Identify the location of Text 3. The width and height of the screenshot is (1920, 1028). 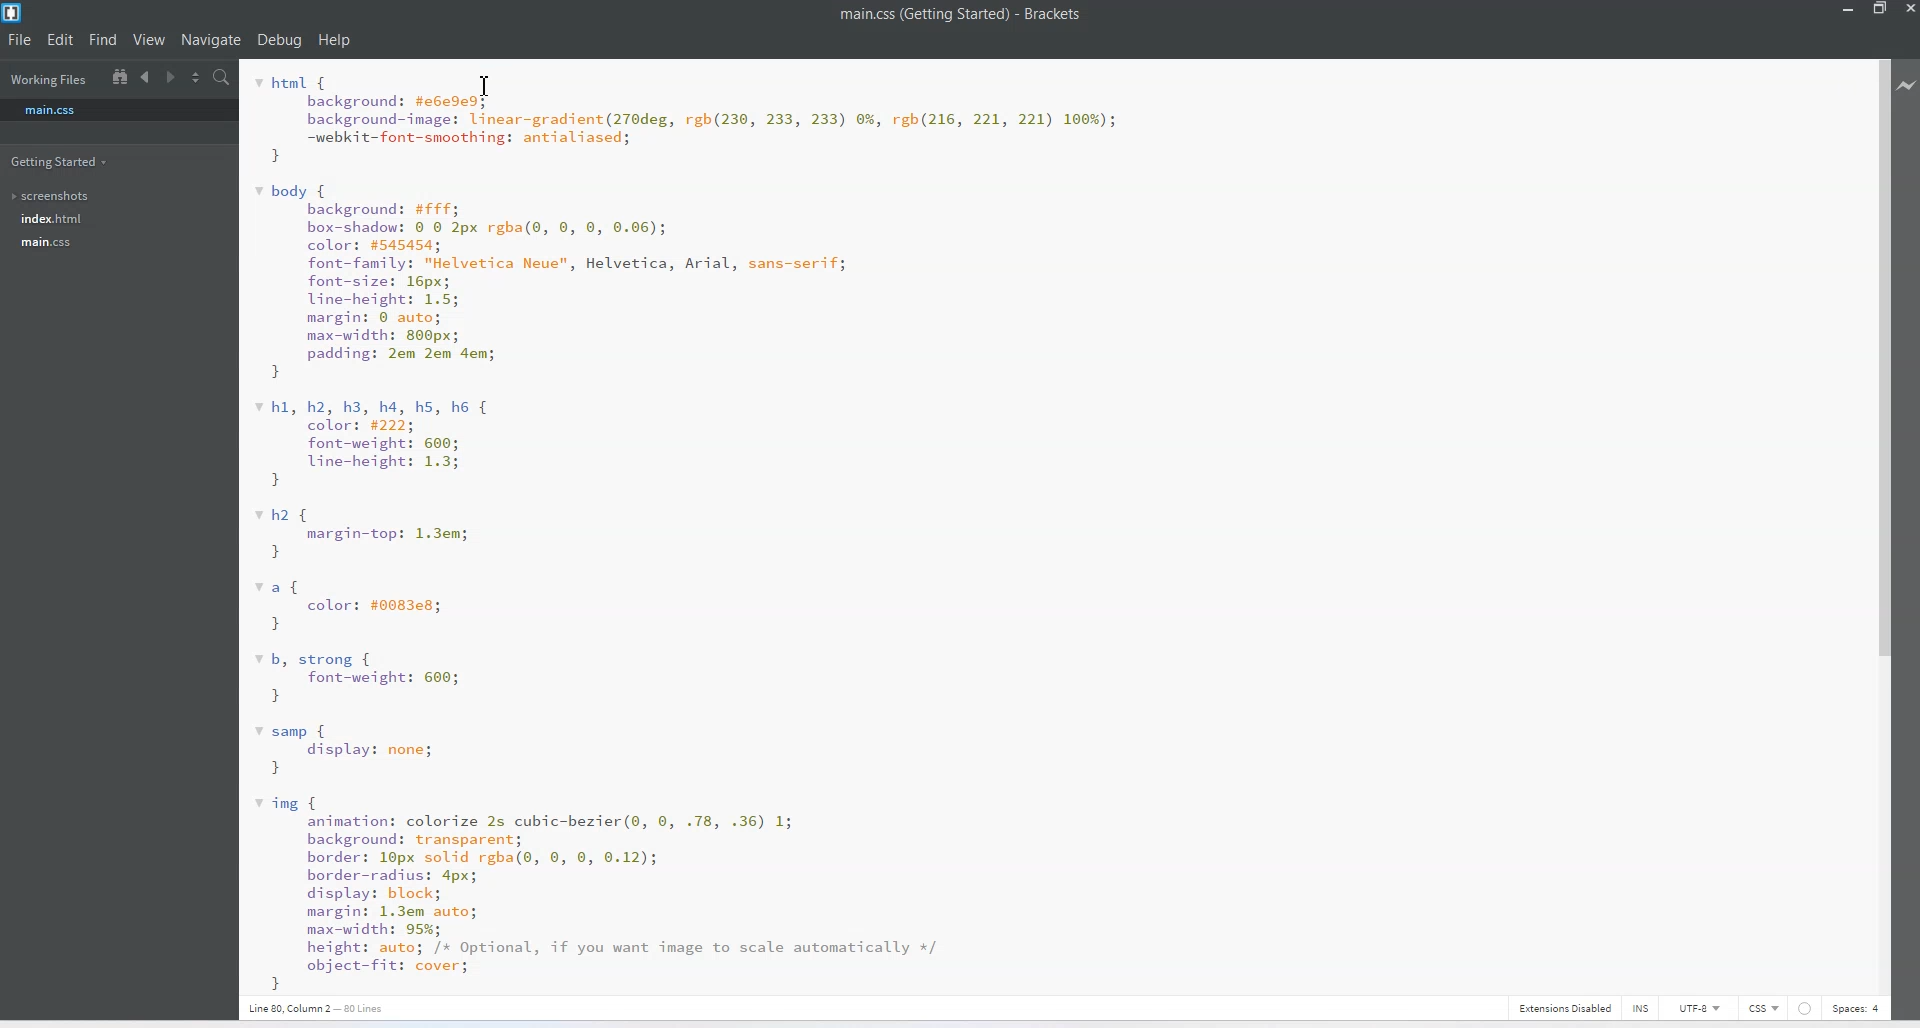
(320, 1008).